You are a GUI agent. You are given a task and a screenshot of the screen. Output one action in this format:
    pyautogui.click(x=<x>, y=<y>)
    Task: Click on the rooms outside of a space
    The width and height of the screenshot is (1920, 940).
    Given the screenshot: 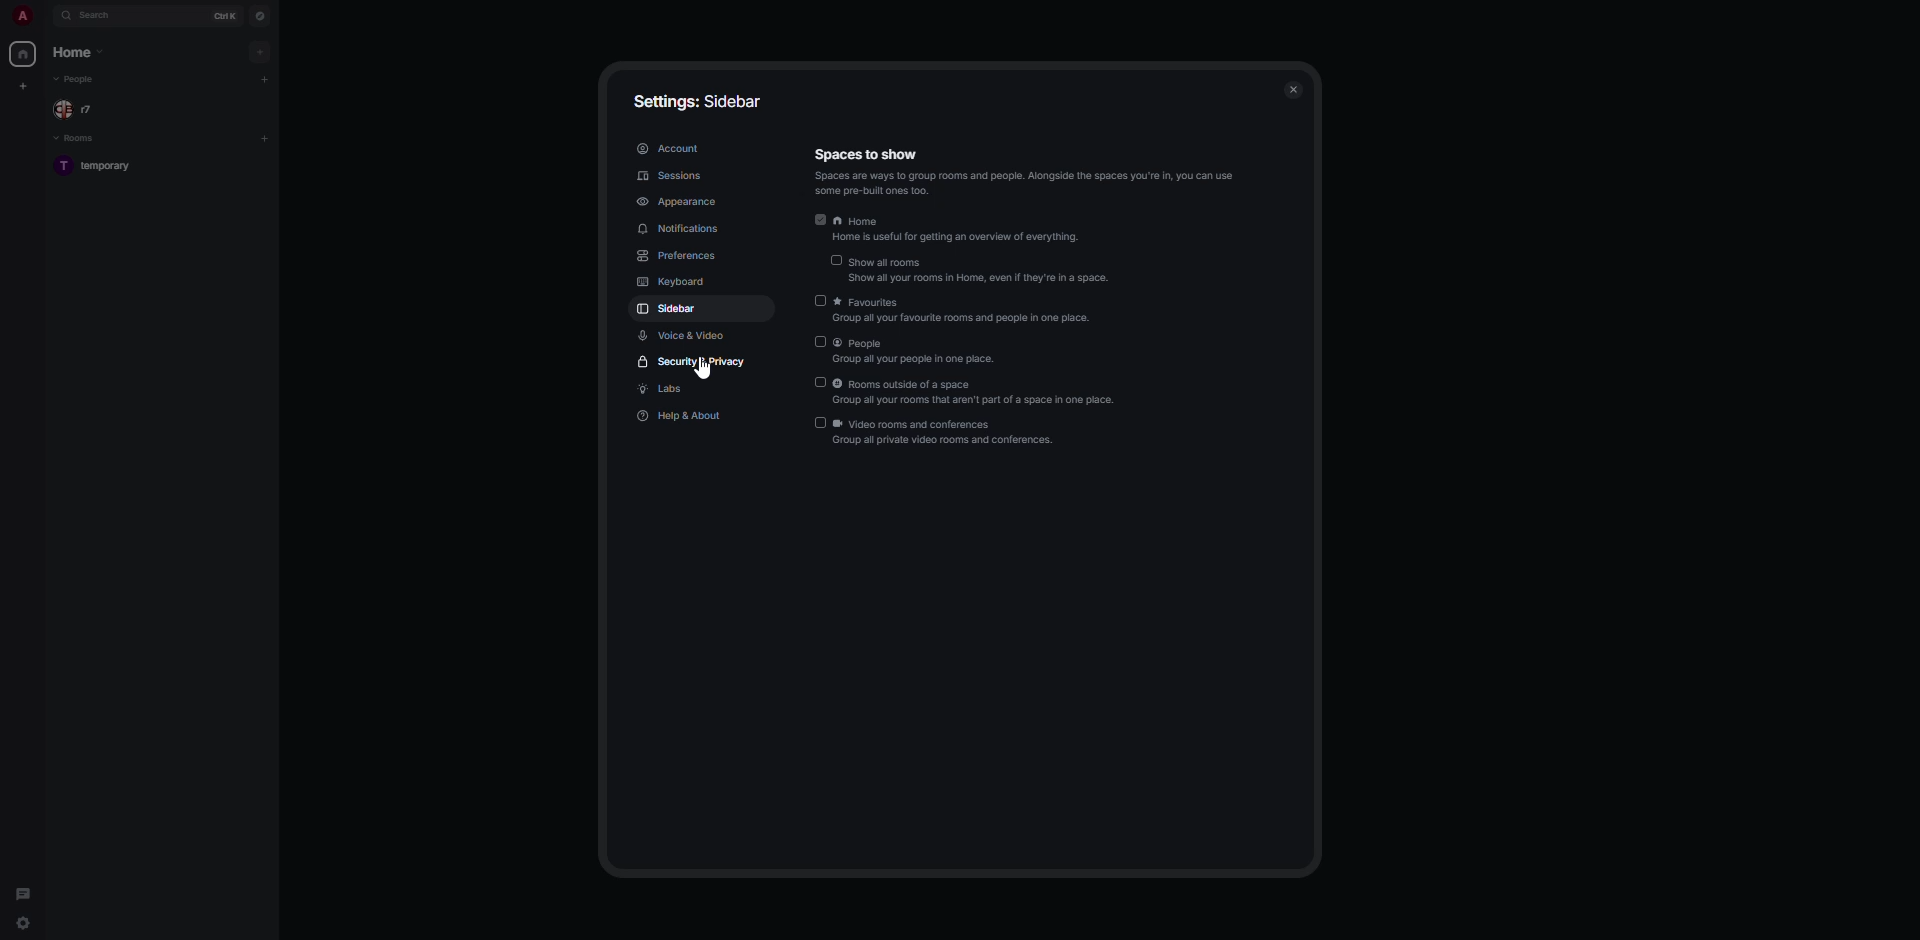 What is the action you would take?
    pyautogui.click(x=963, y=391)
    